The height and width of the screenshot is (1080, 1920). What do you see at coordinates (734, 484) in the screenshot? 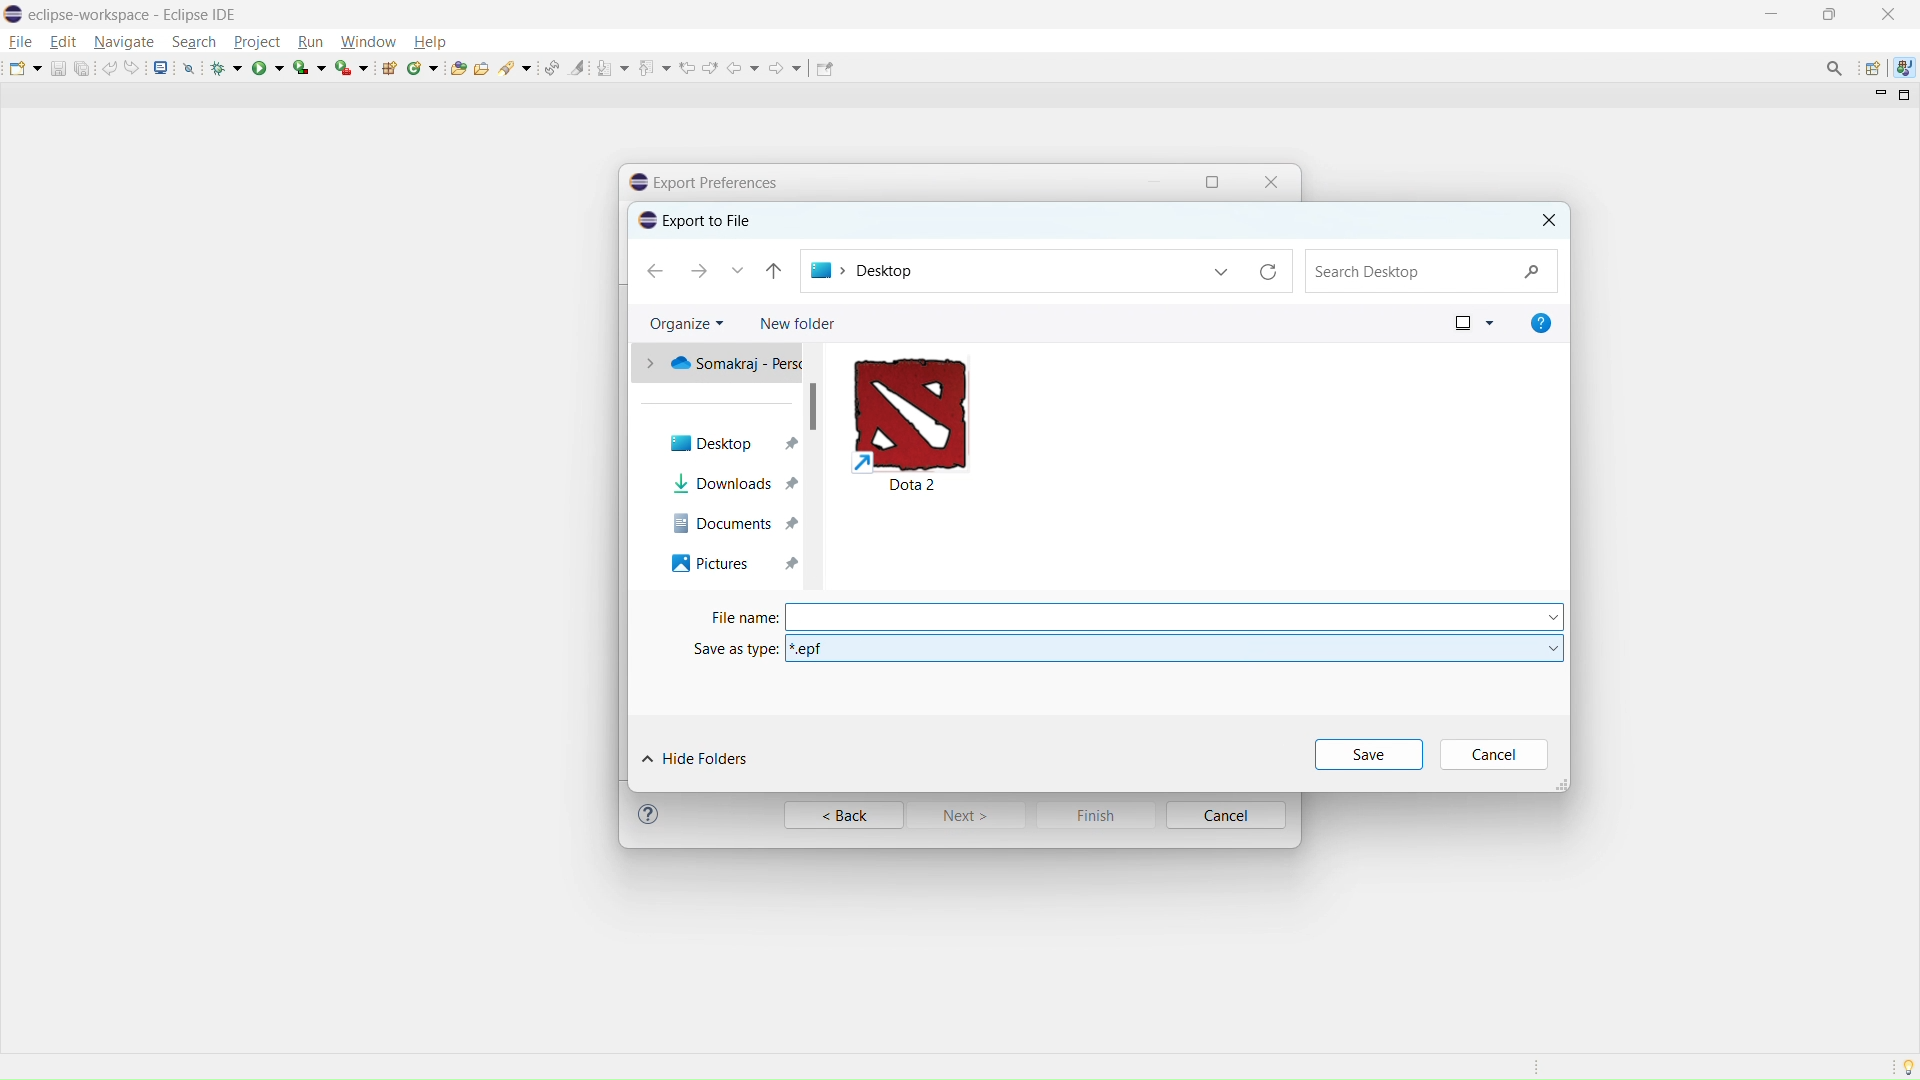
I see `Downloads` at bounding box center [734, 484].